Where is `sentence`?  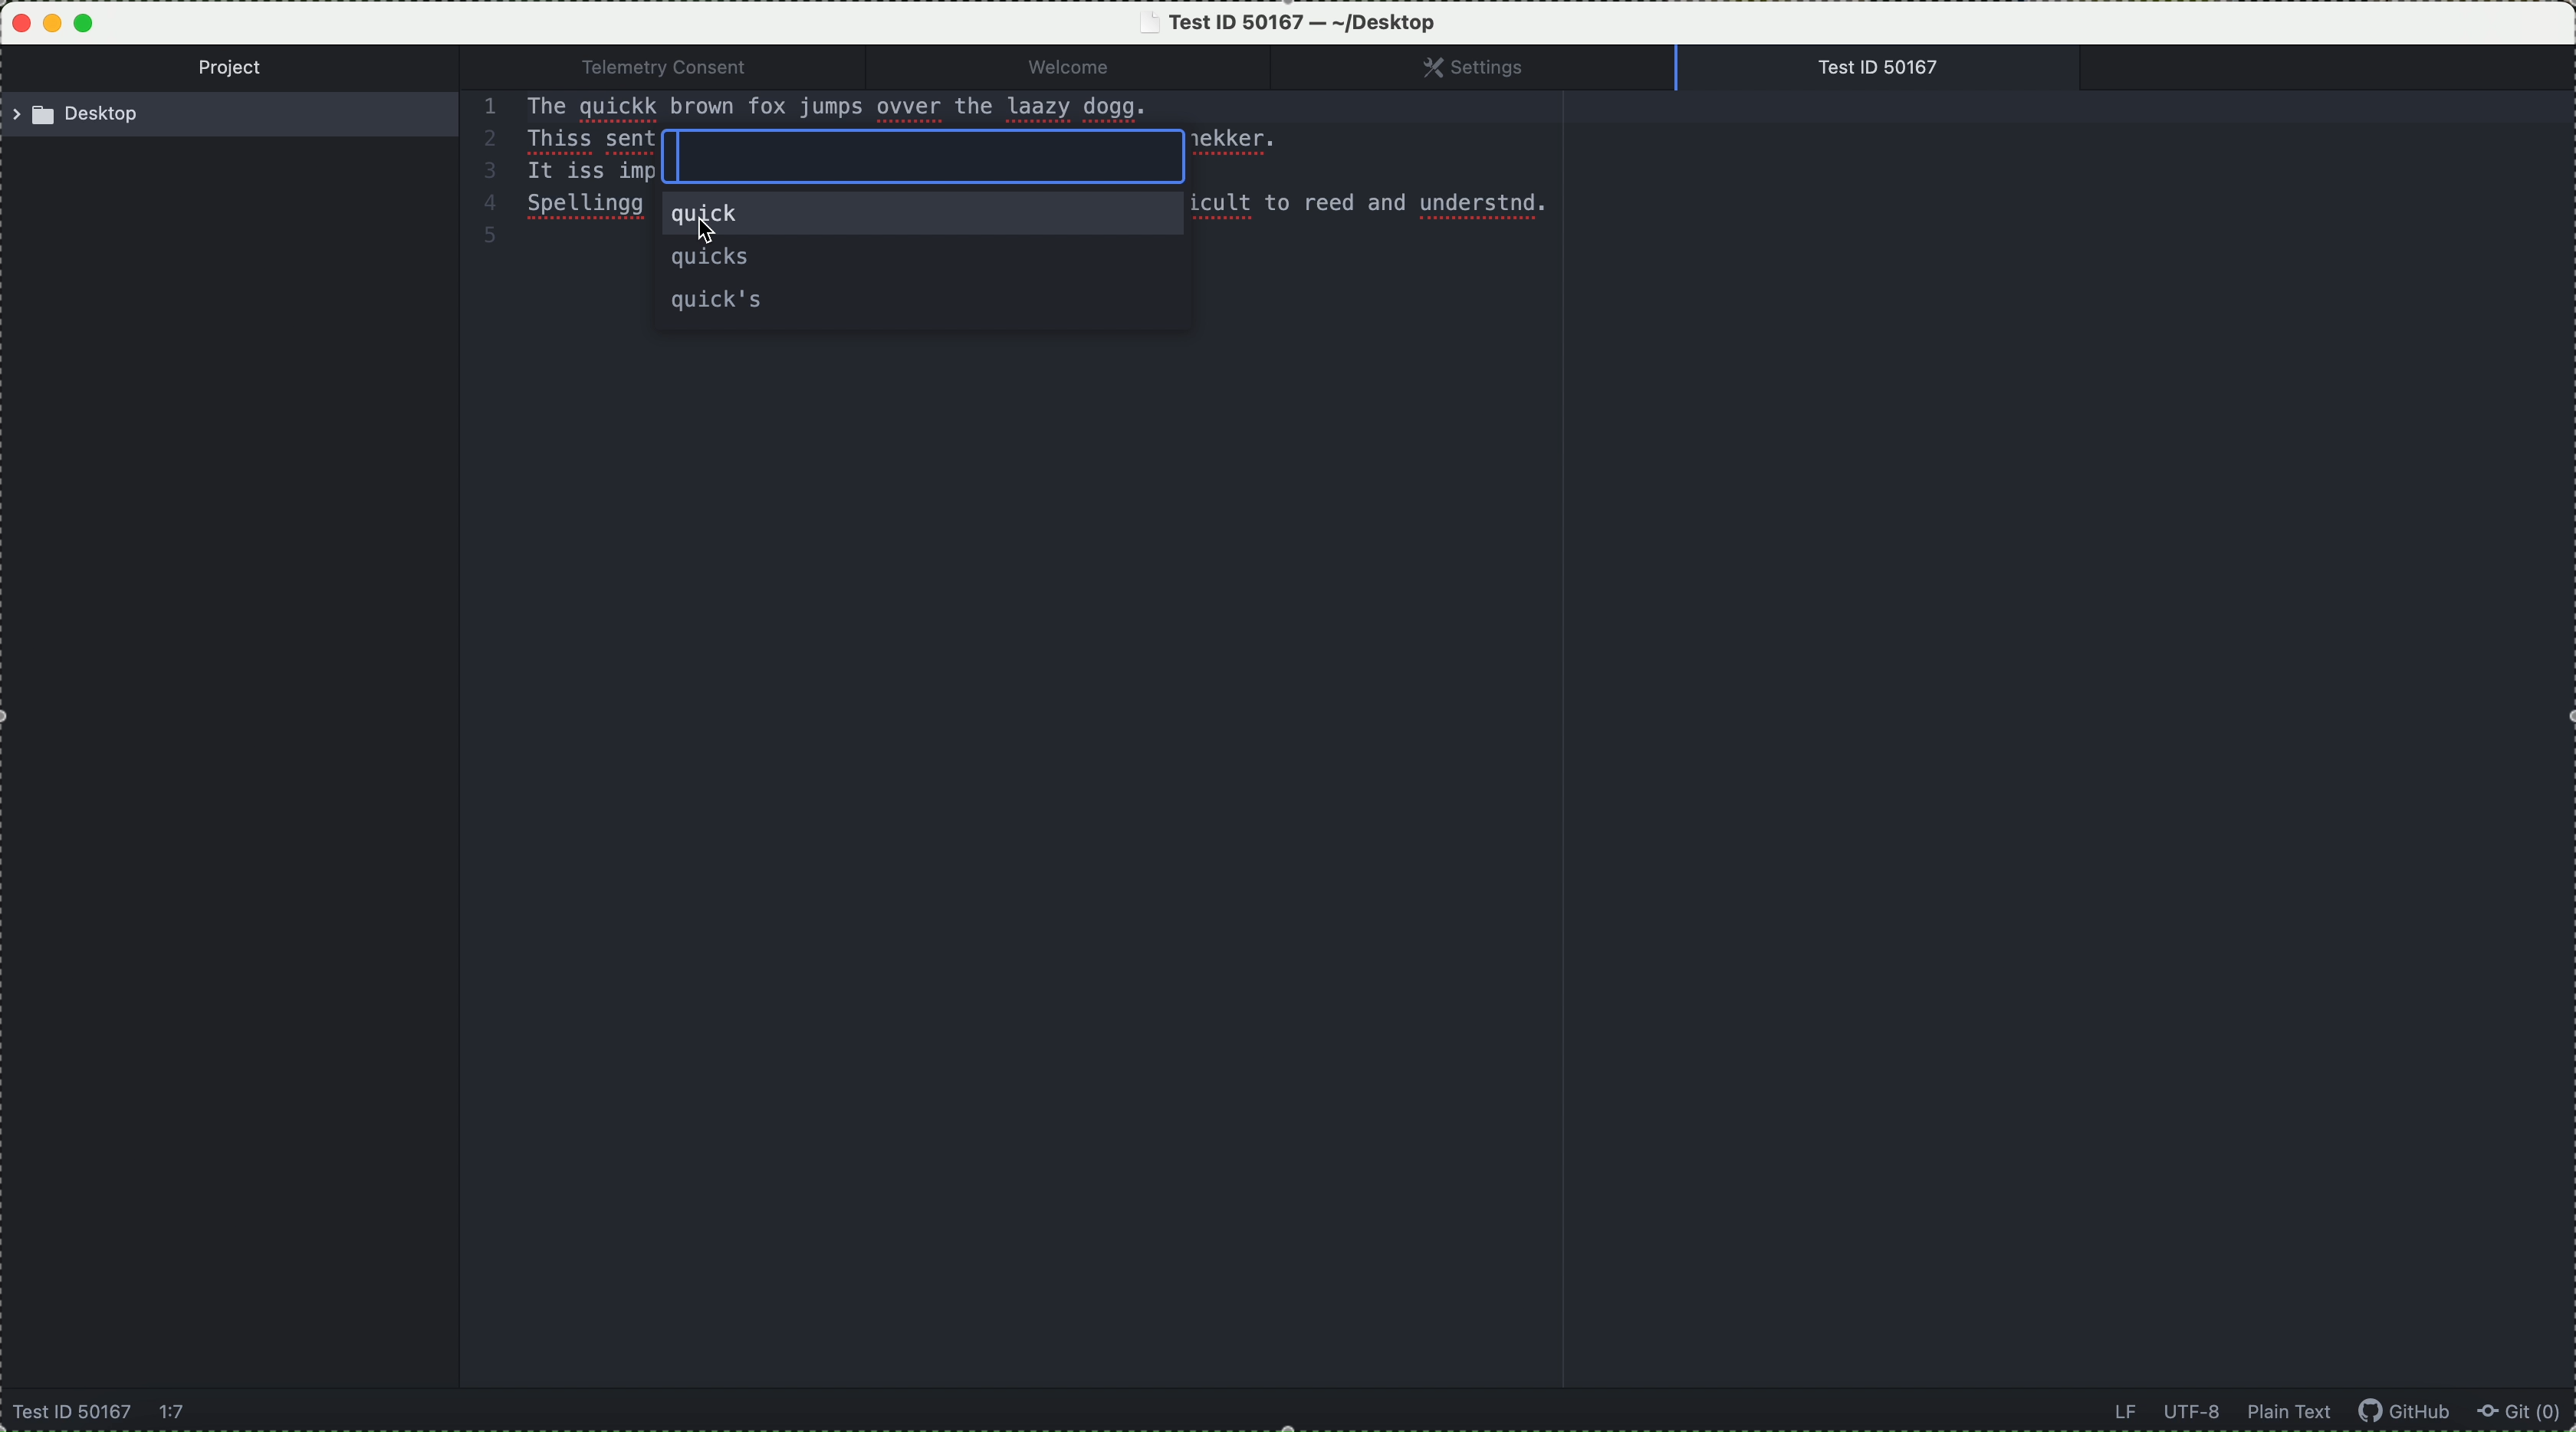
sentence is located at coordinates (914, 108).